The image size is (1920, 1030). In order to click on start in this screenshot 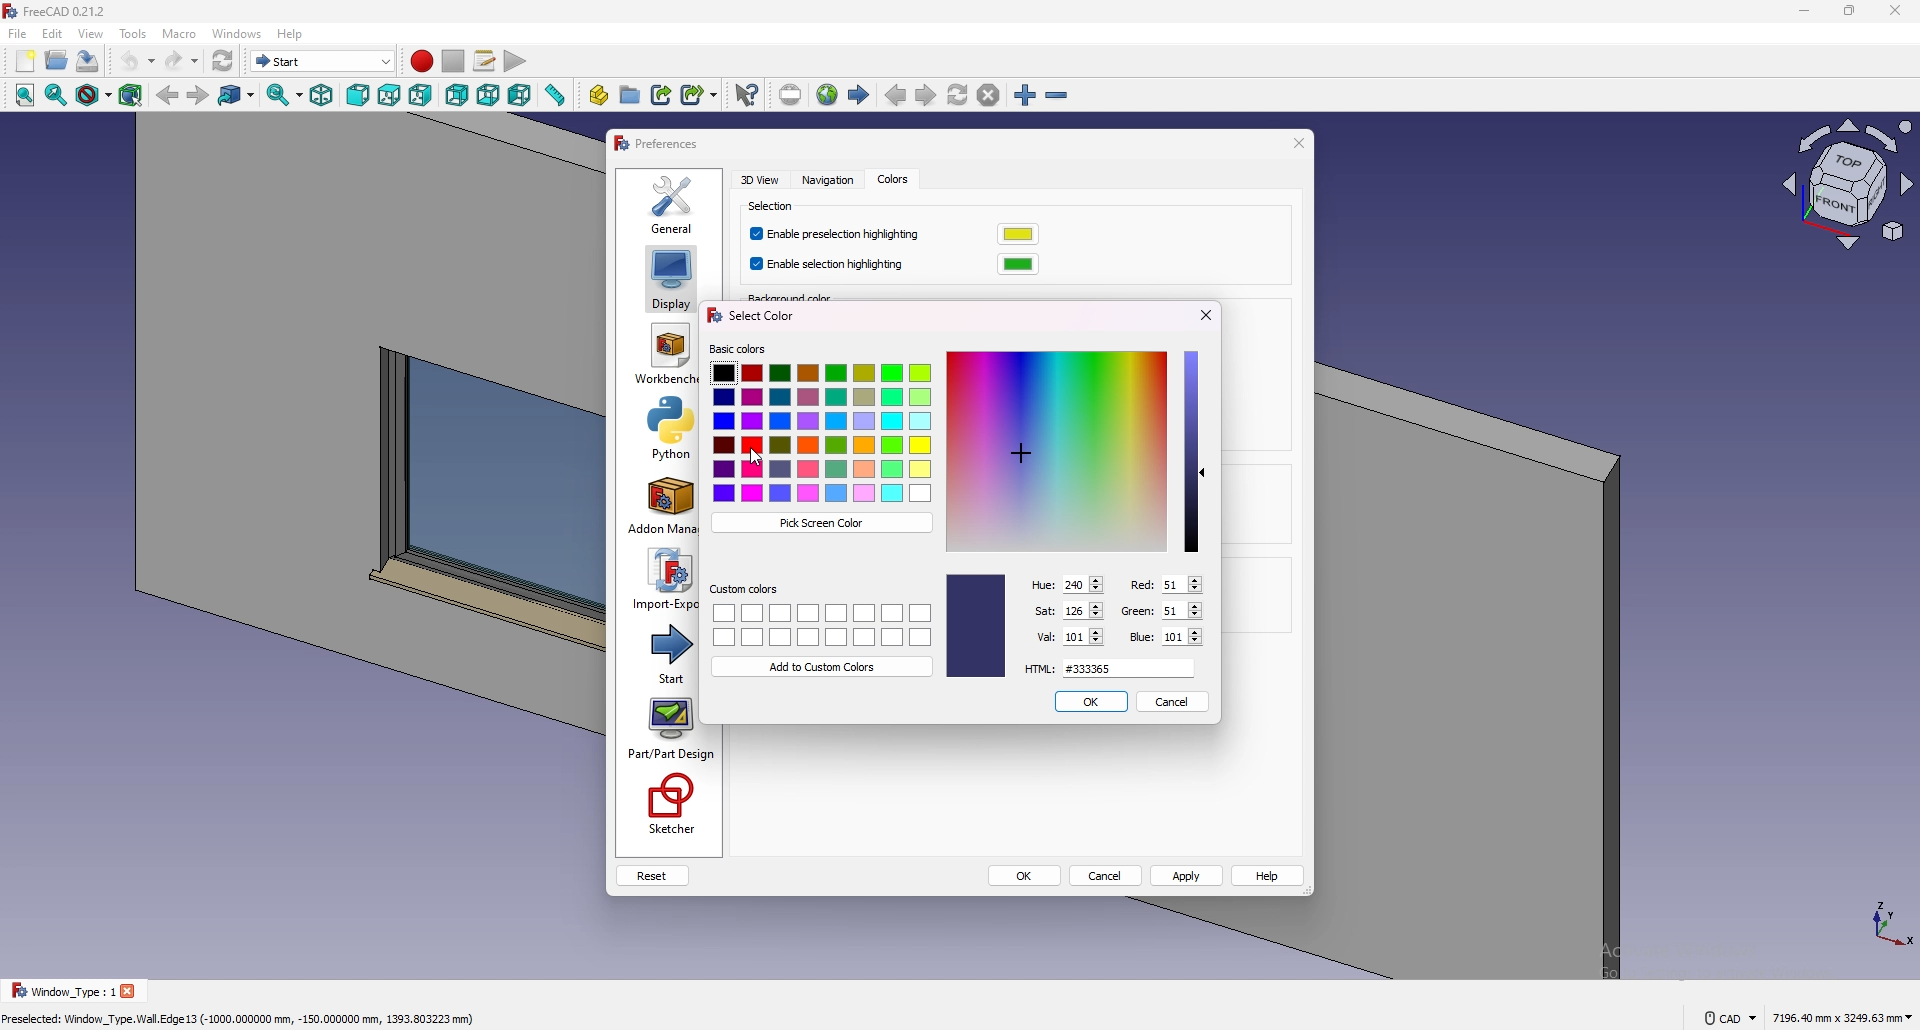, I will do `click(664, 652)`.